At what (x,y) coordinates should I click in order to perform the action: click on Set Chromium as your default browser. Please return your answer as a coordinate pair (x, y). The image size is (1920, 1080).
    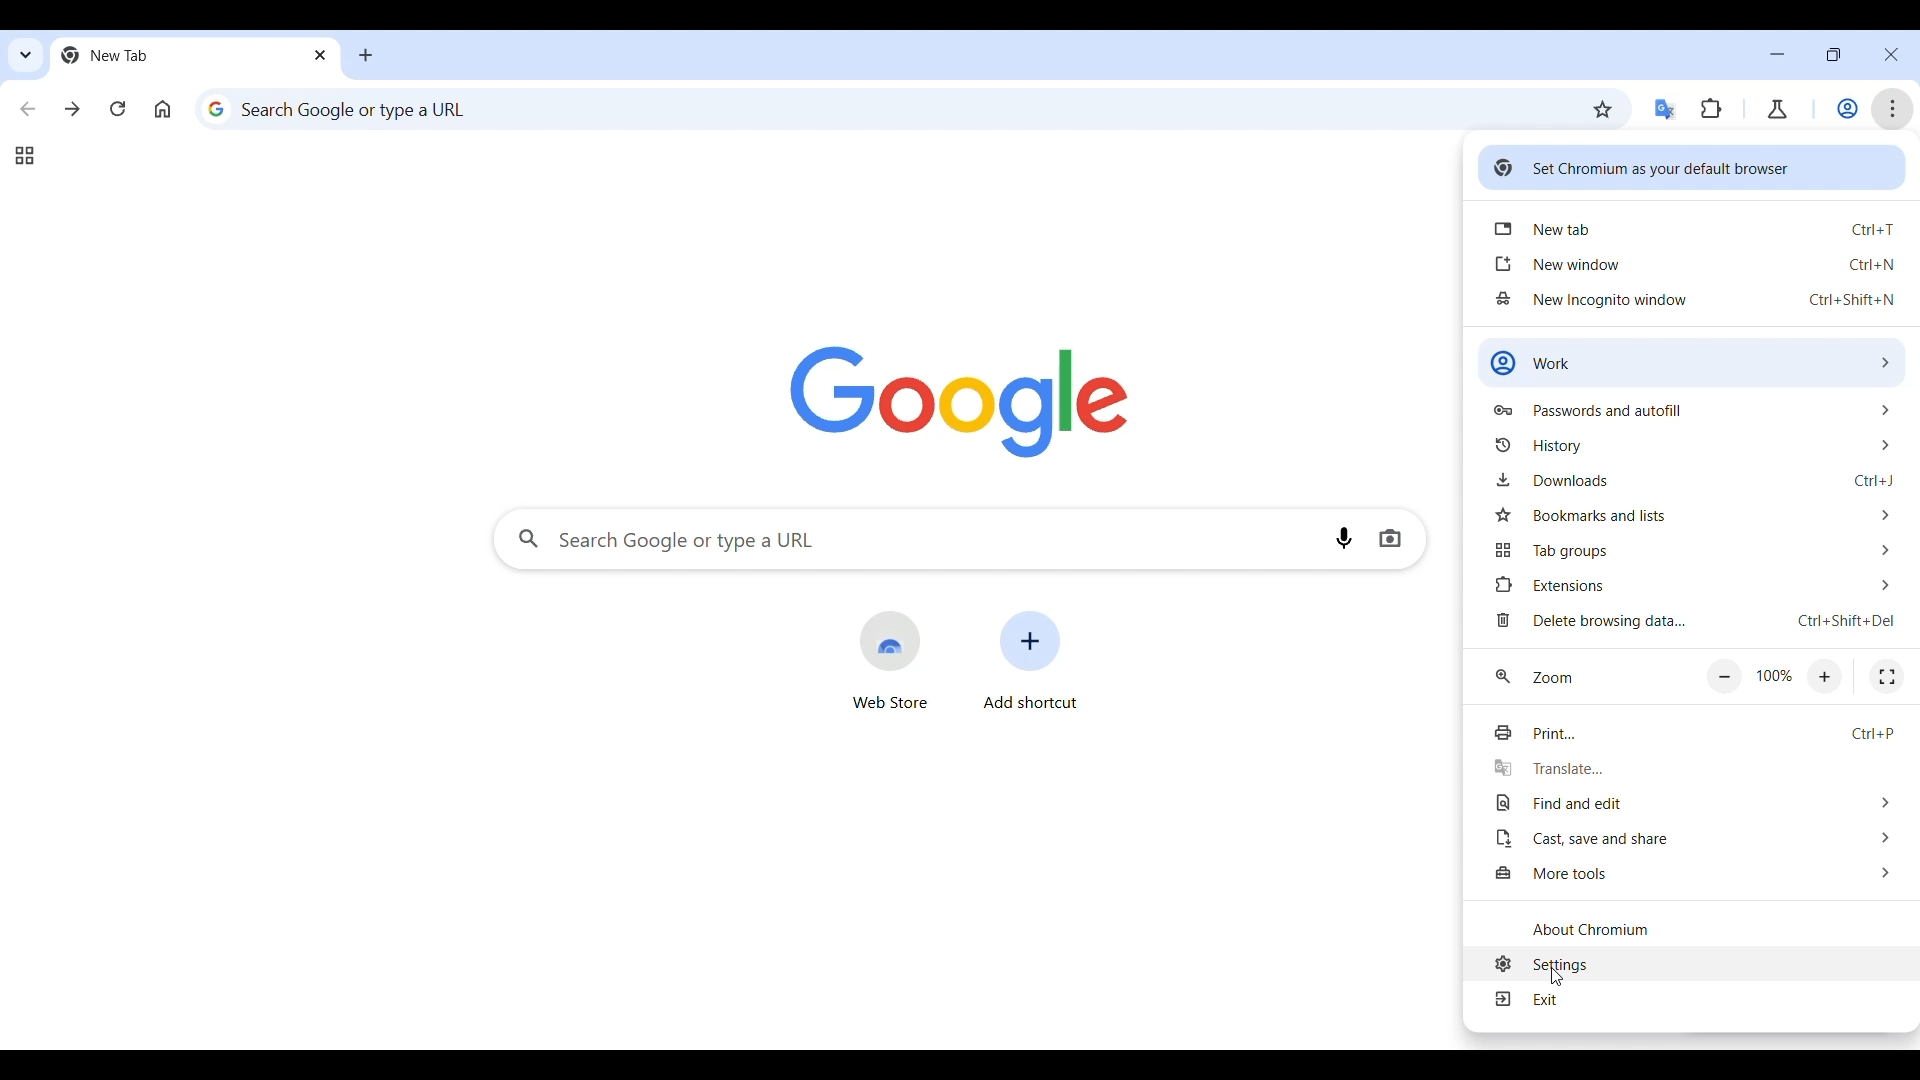
    Looking at the image, I should click on (1692, 167).